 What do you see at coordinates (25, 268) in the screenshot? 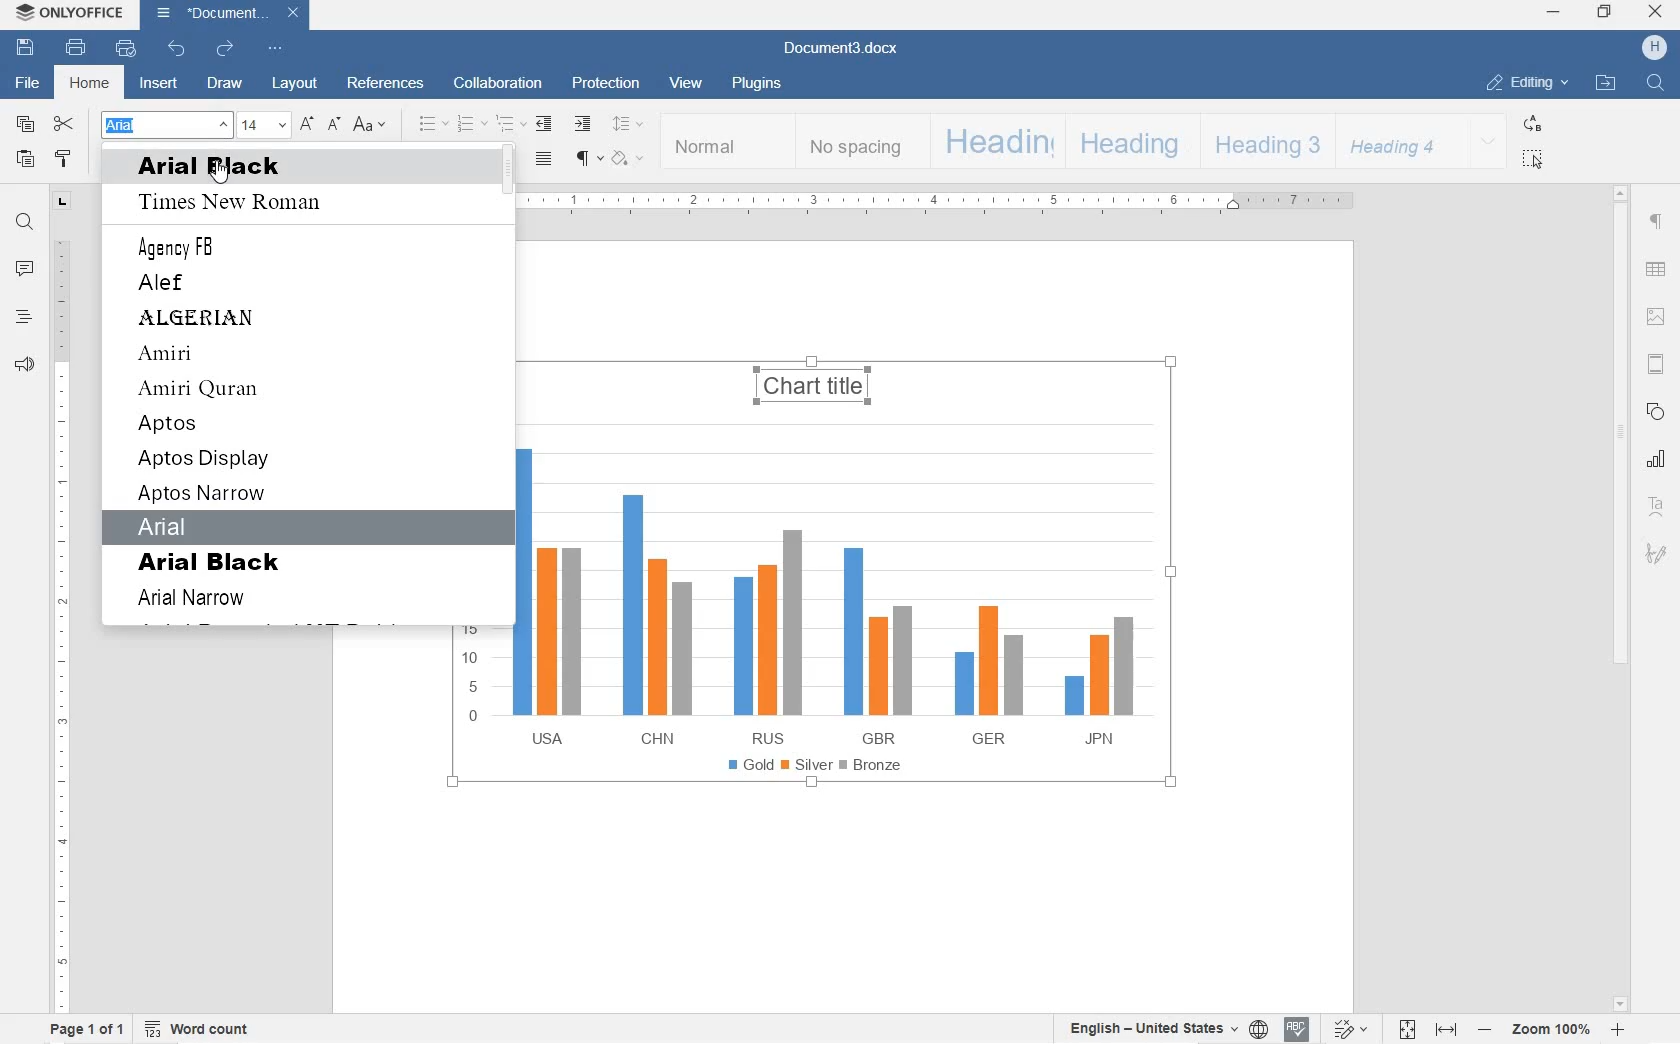
I see `COMMENT` at bounding box center [25, 268].